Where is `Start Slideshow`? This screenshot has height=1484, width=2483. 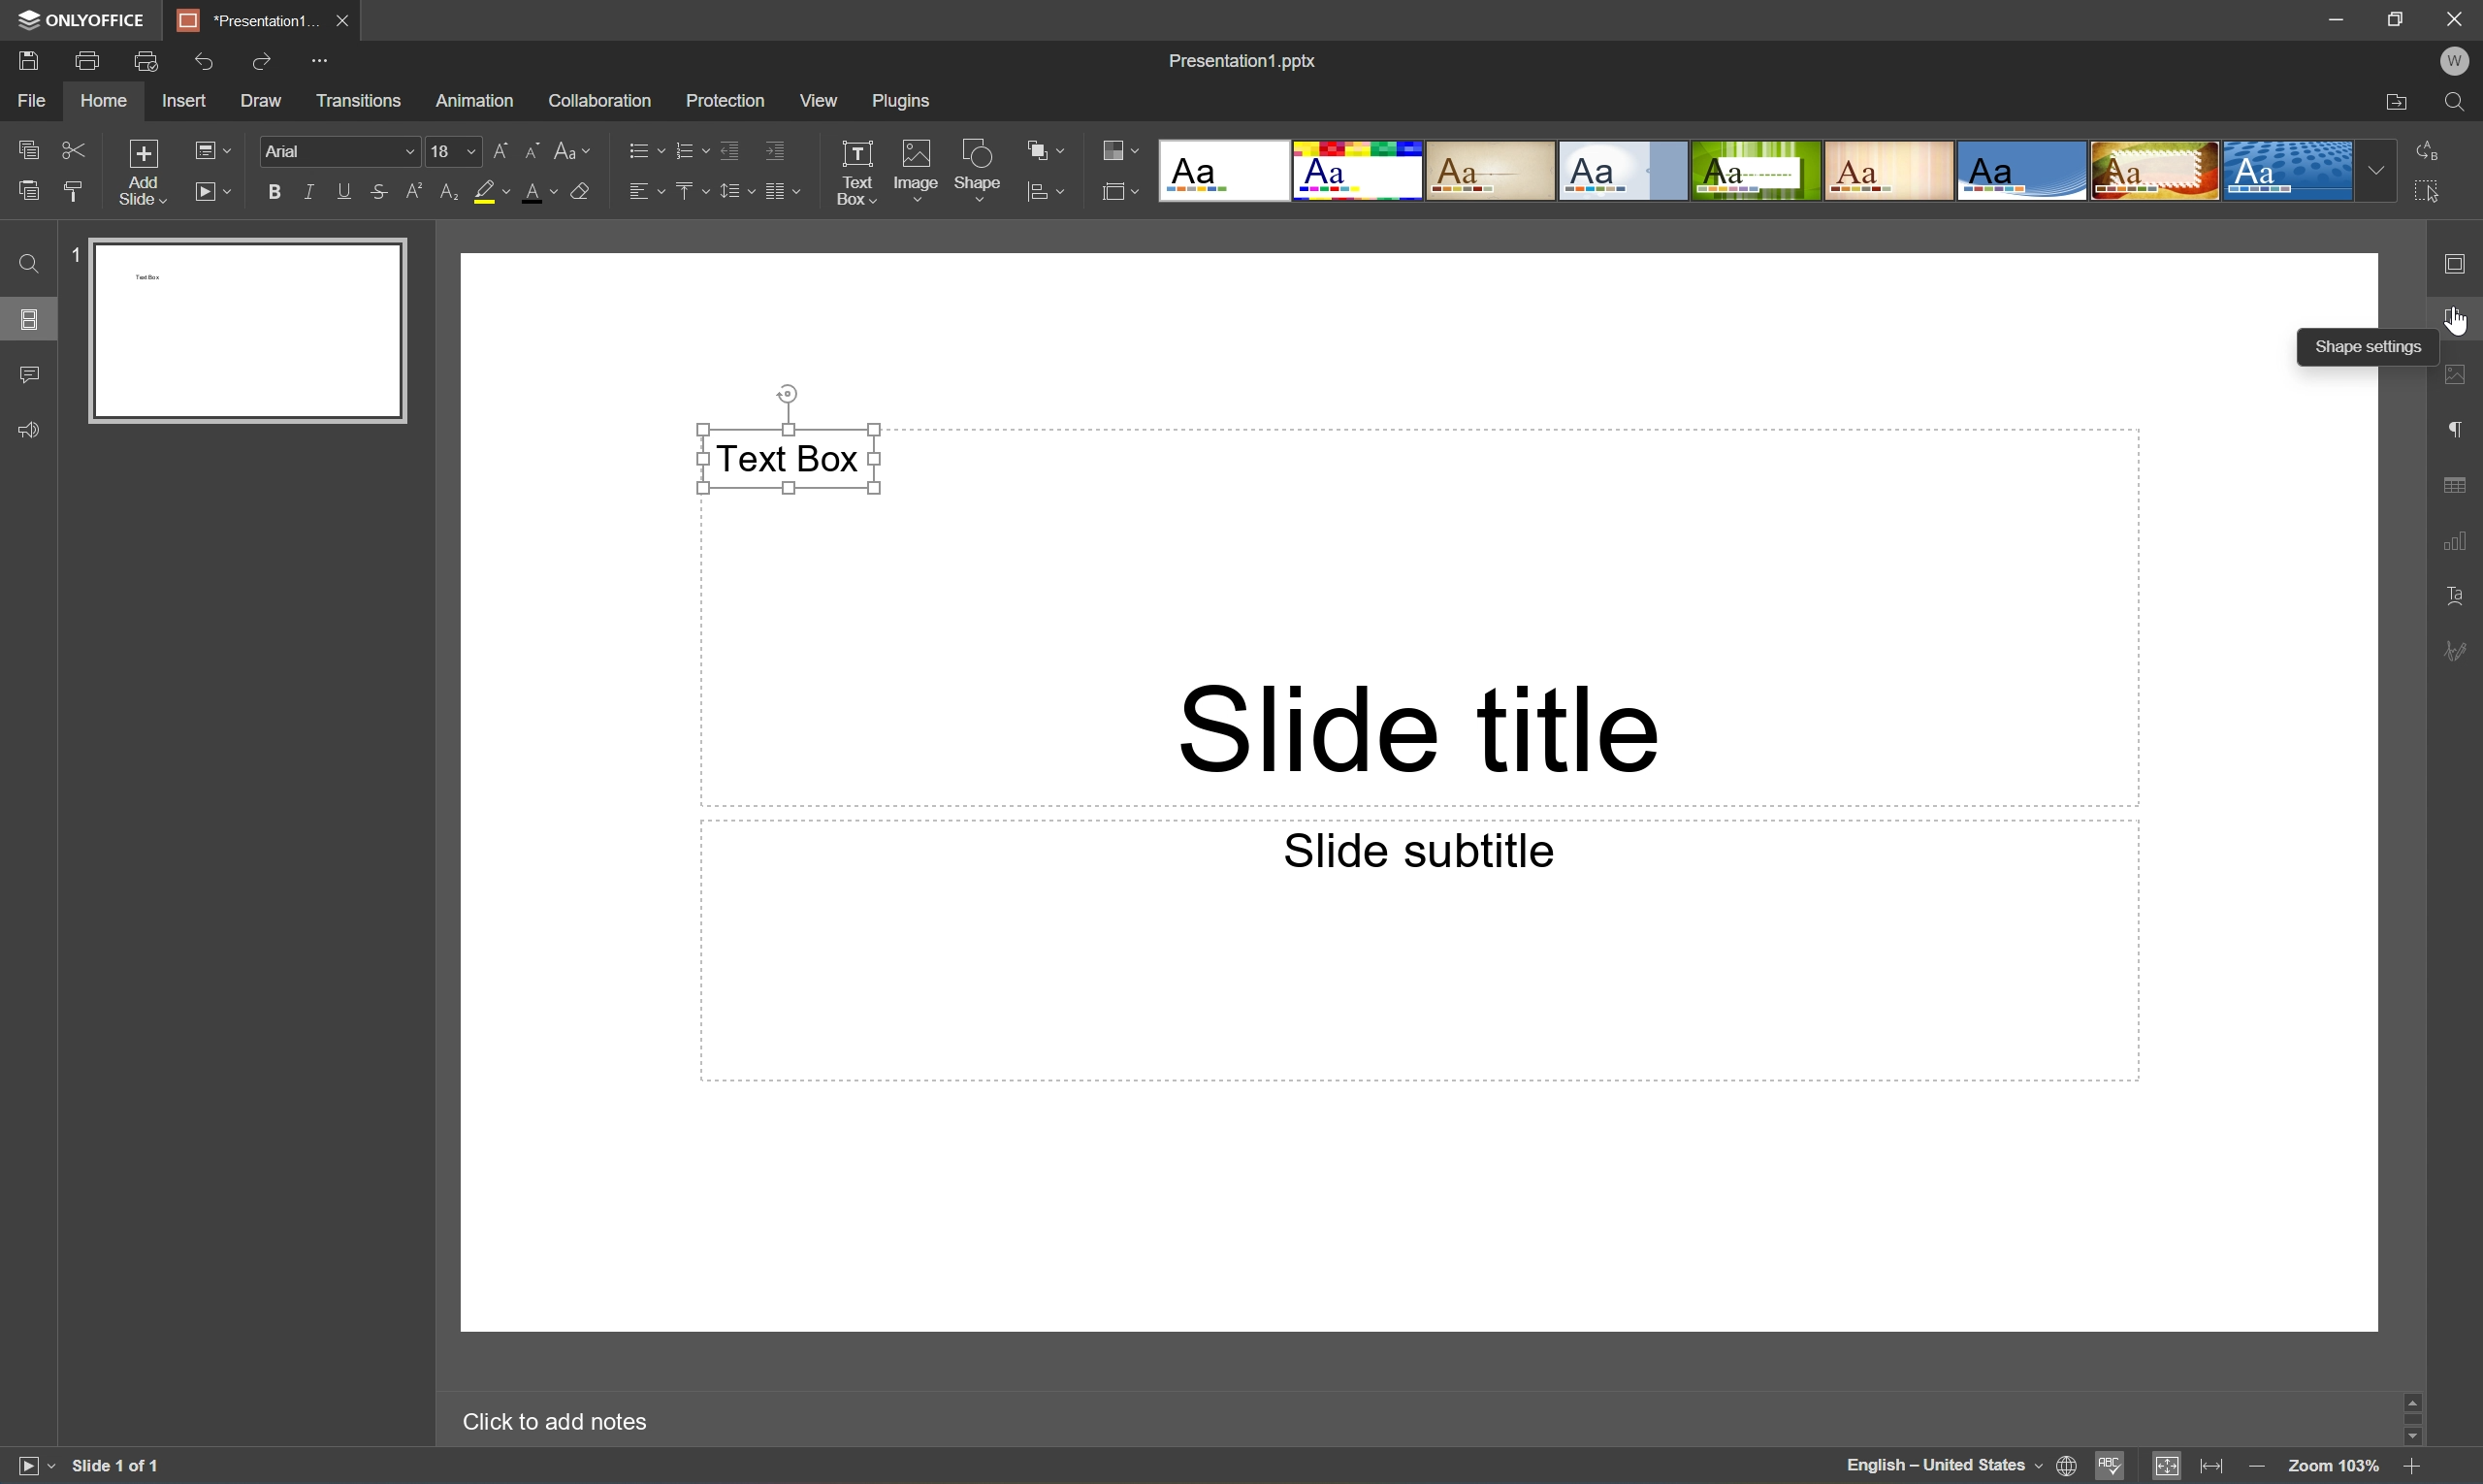
Start Slideshow is located at coordinates (210, 190).